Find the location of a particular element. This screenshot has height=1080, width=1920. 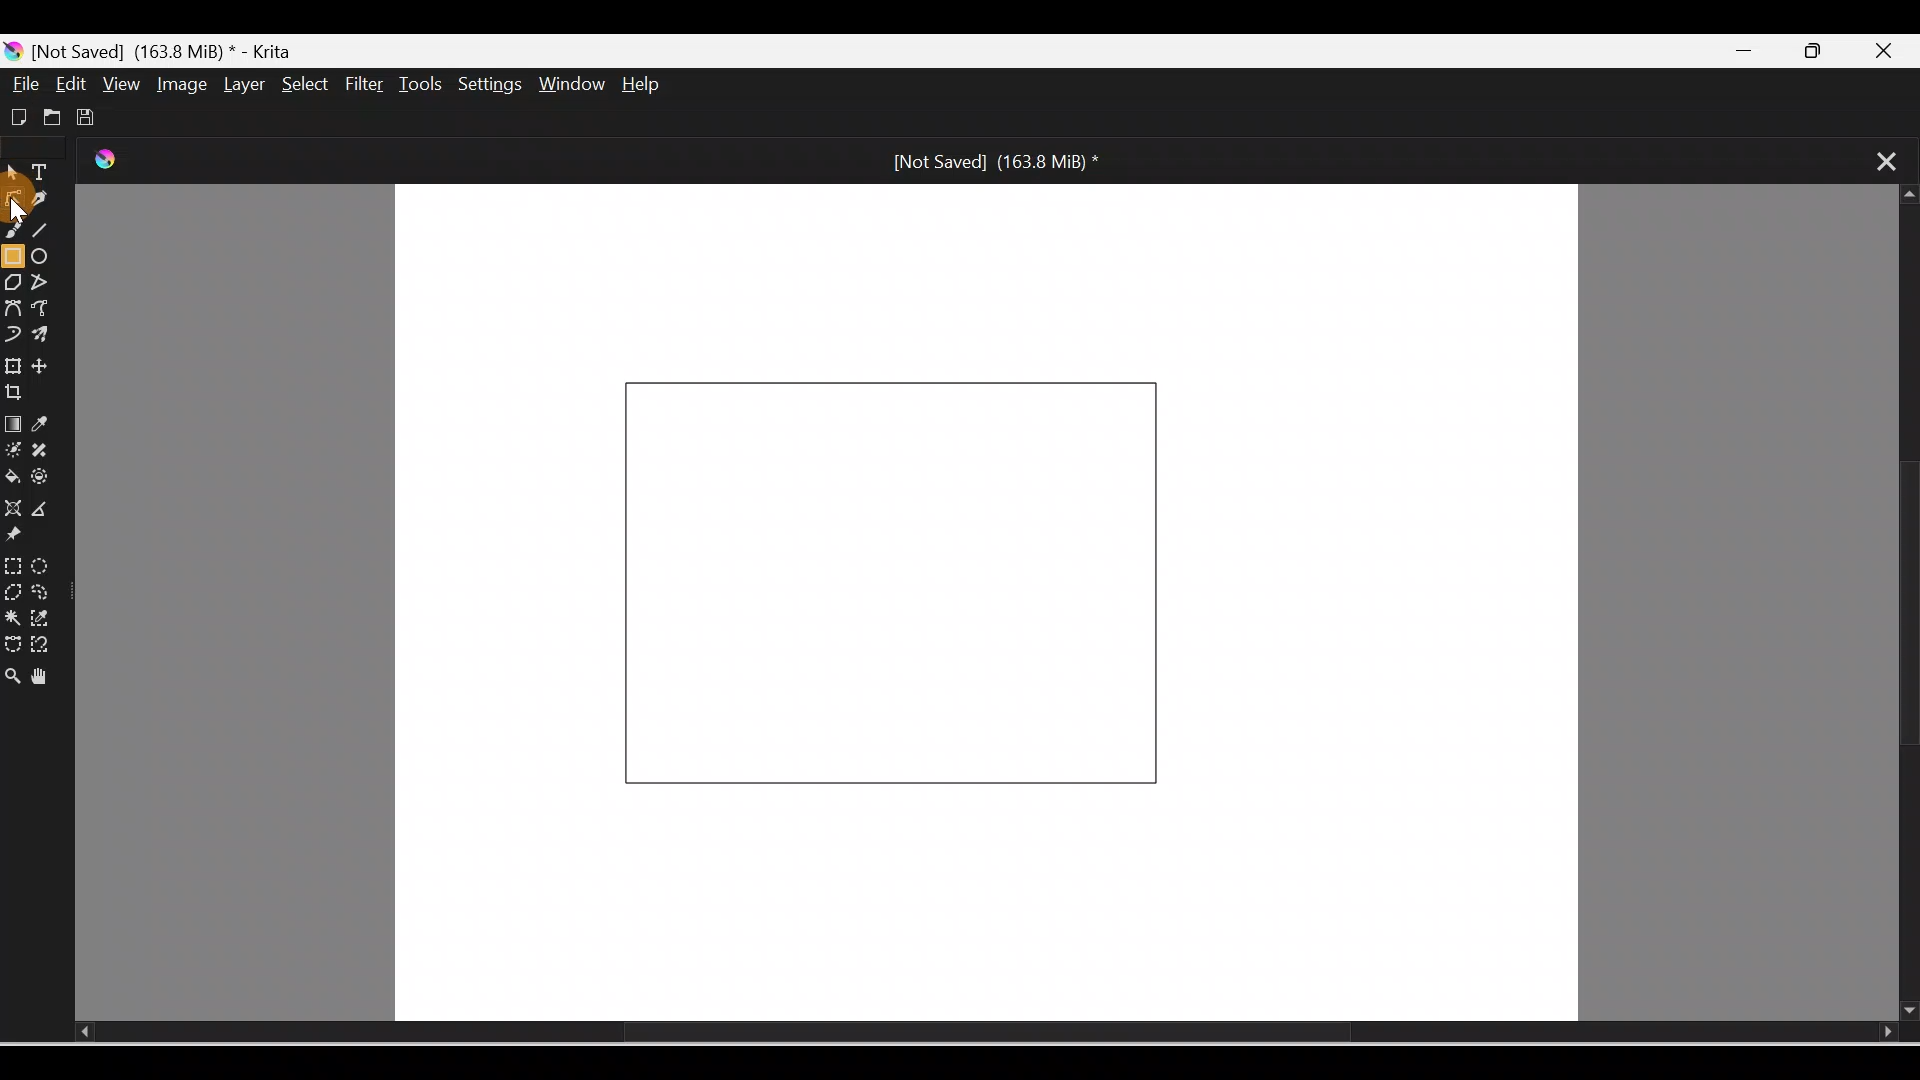

Transform a layer/selection is located at coordinates (13, 363).